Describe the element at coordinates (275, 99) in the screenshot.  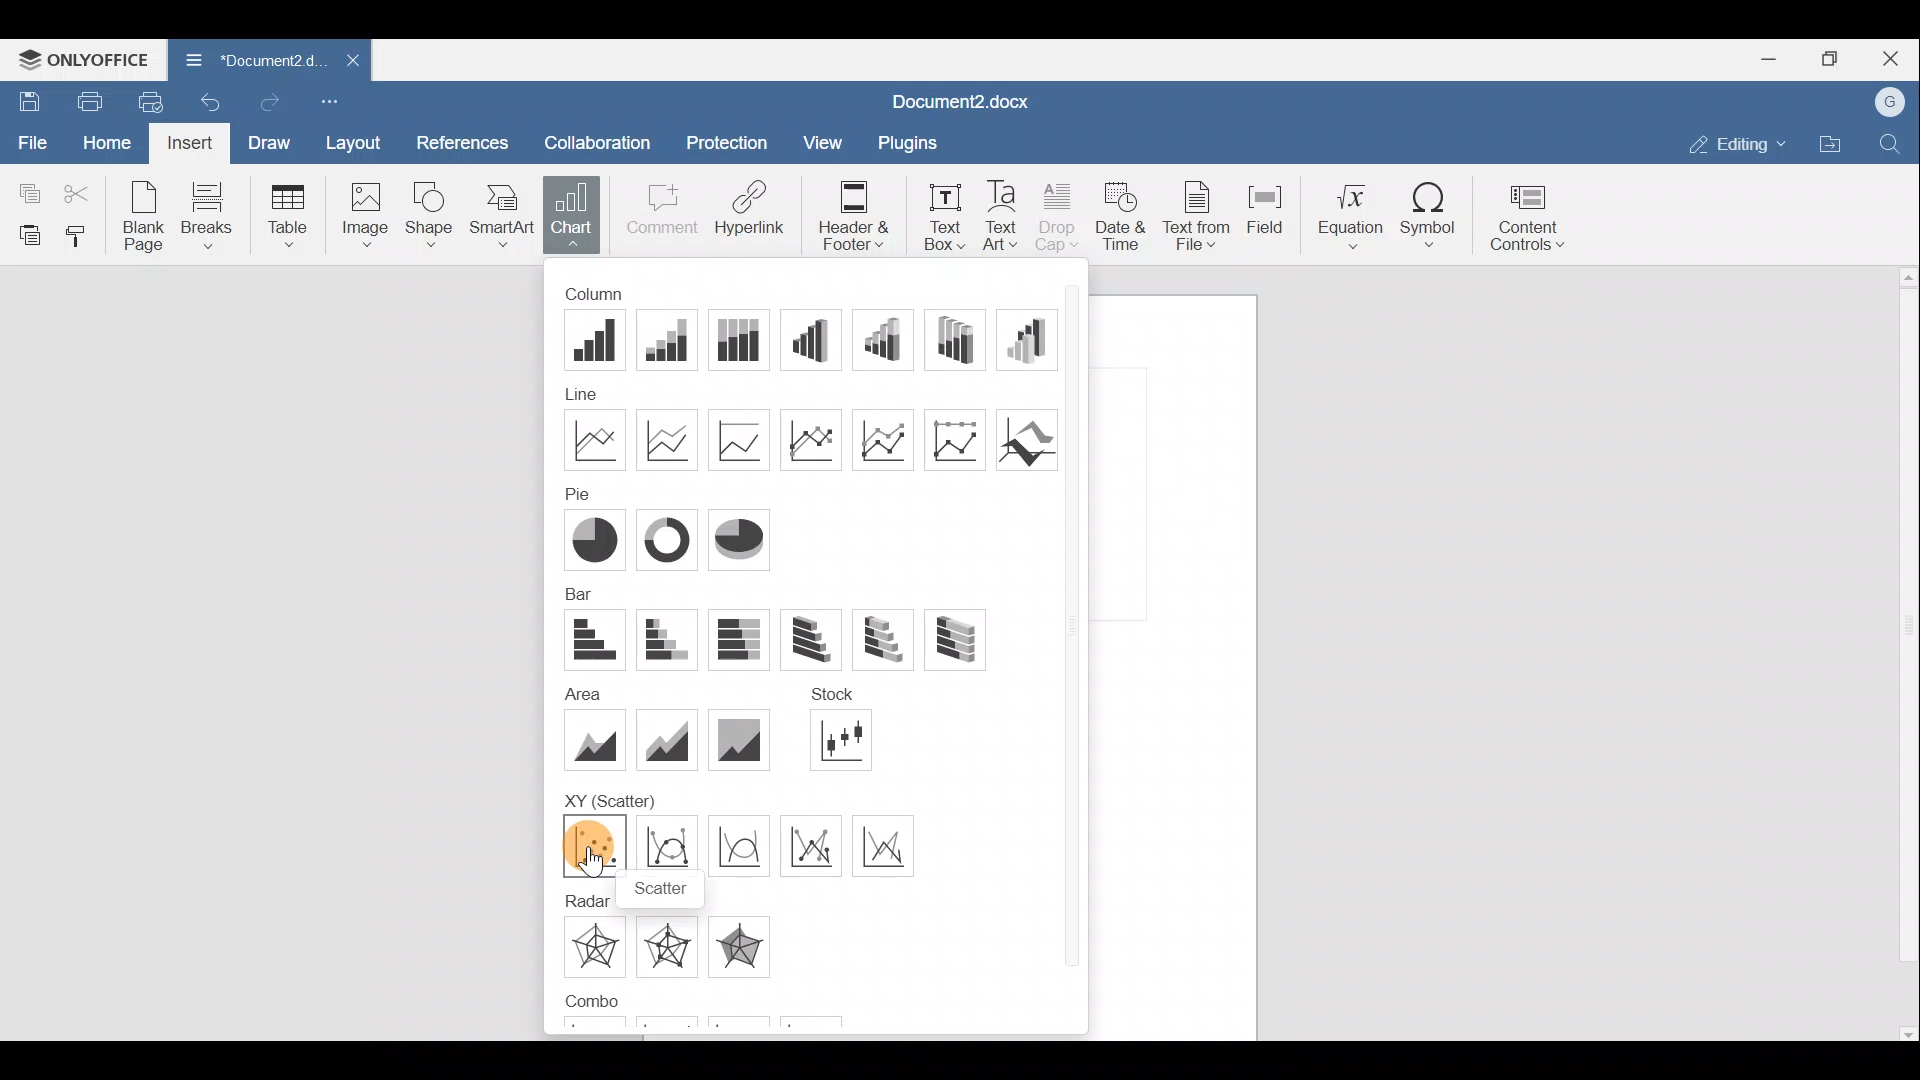
I see `Redo` at that location.